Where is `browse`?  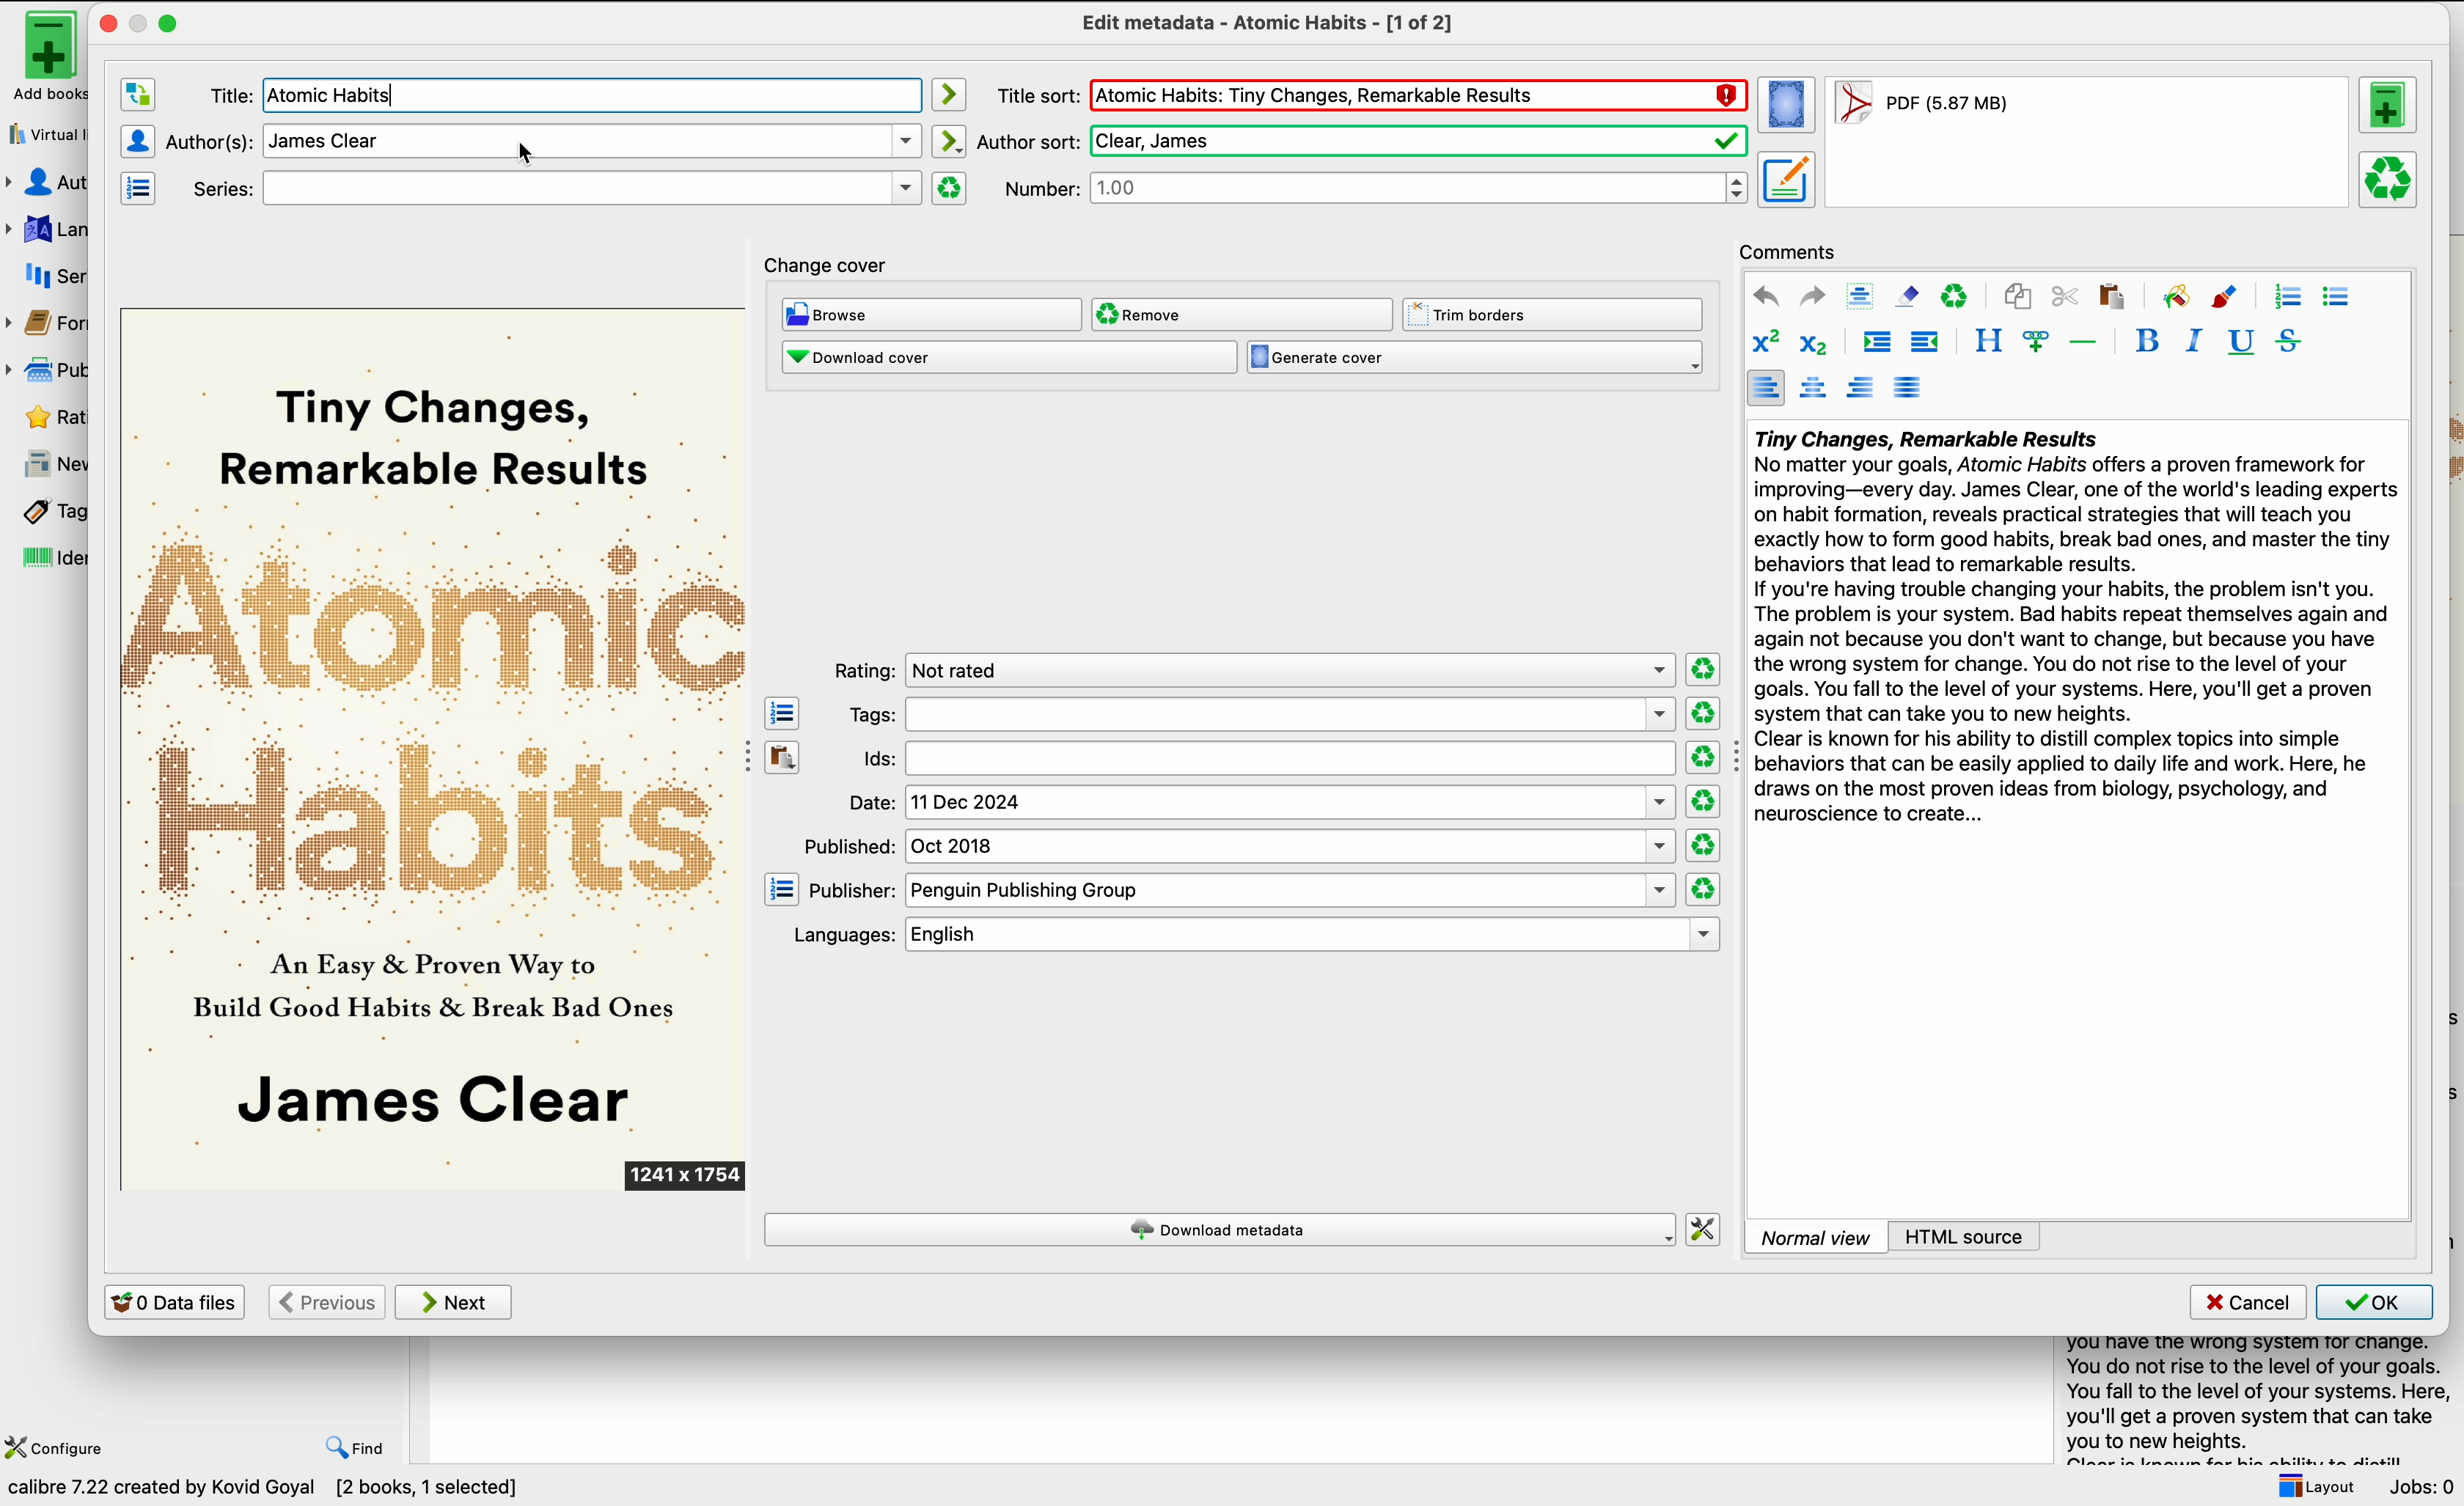
browse is located at coordinates (931, 314).